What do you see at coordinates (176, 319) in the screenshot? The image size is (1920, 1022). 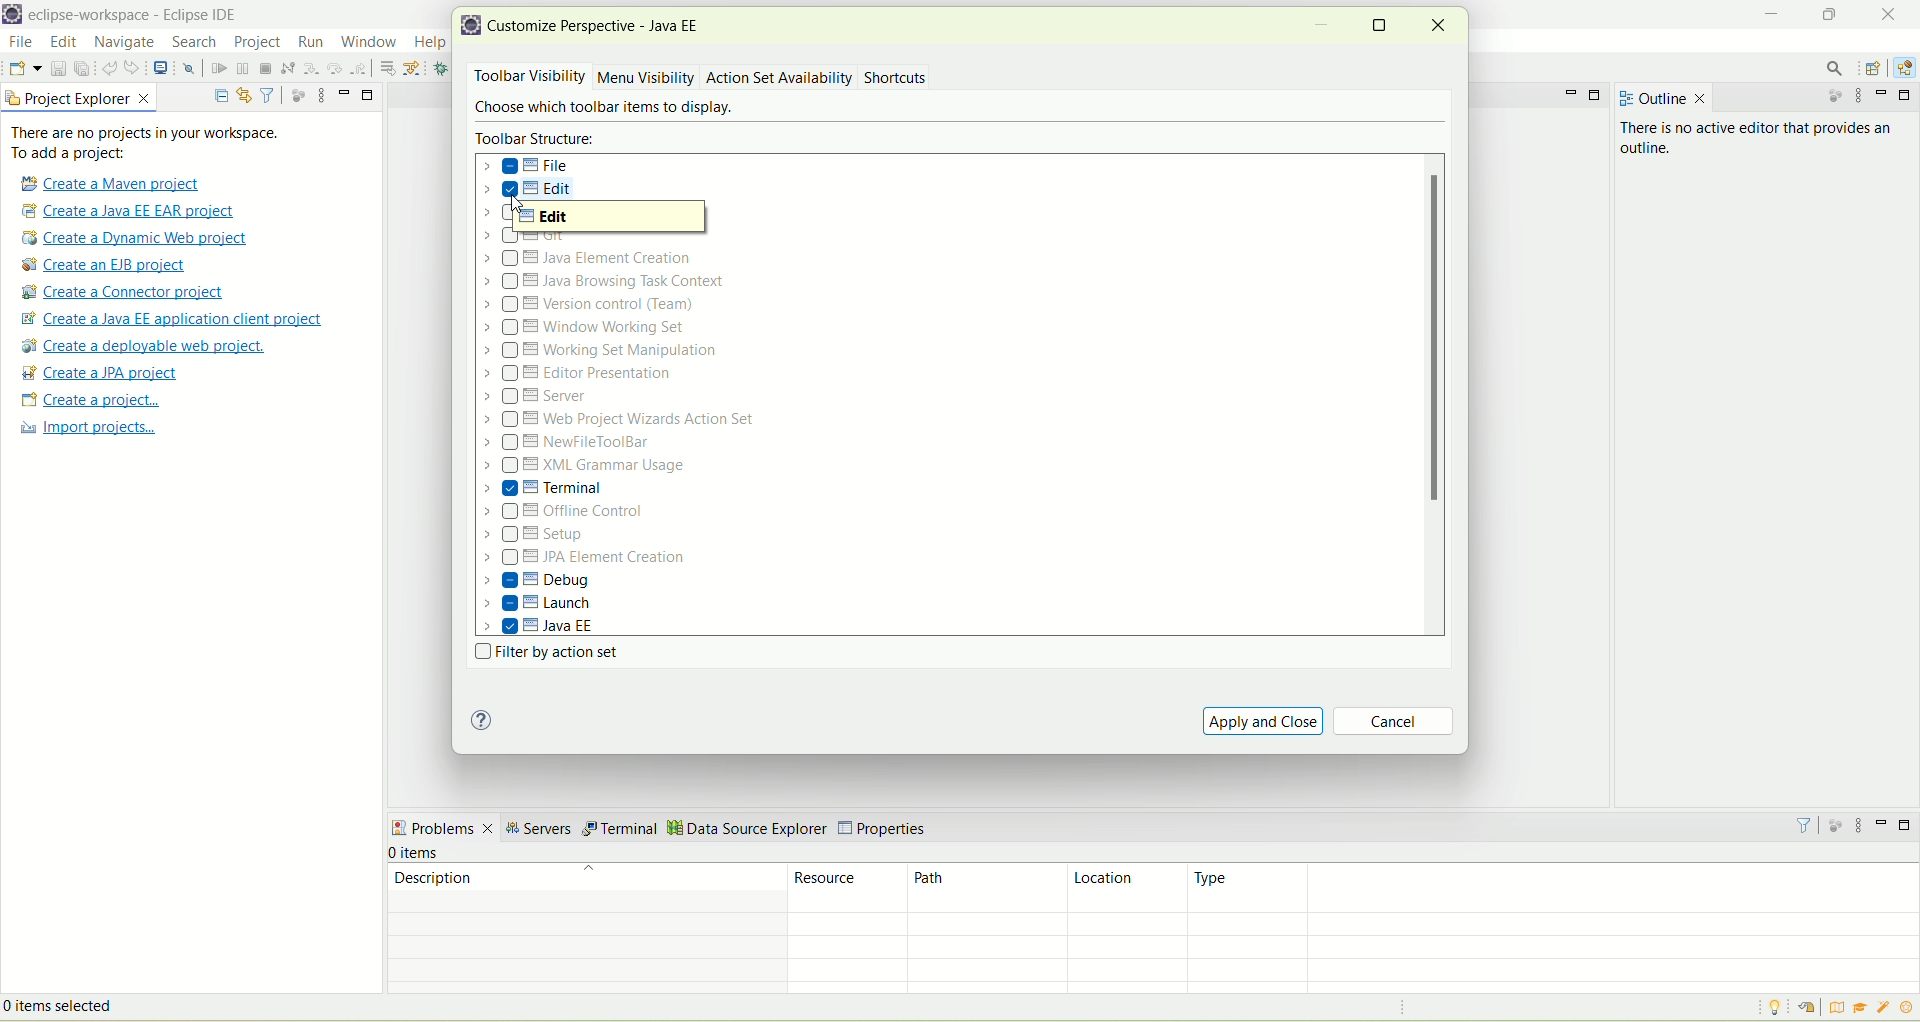 I see `Create a Java EE application client proje t` at bounding box center [176, 319].